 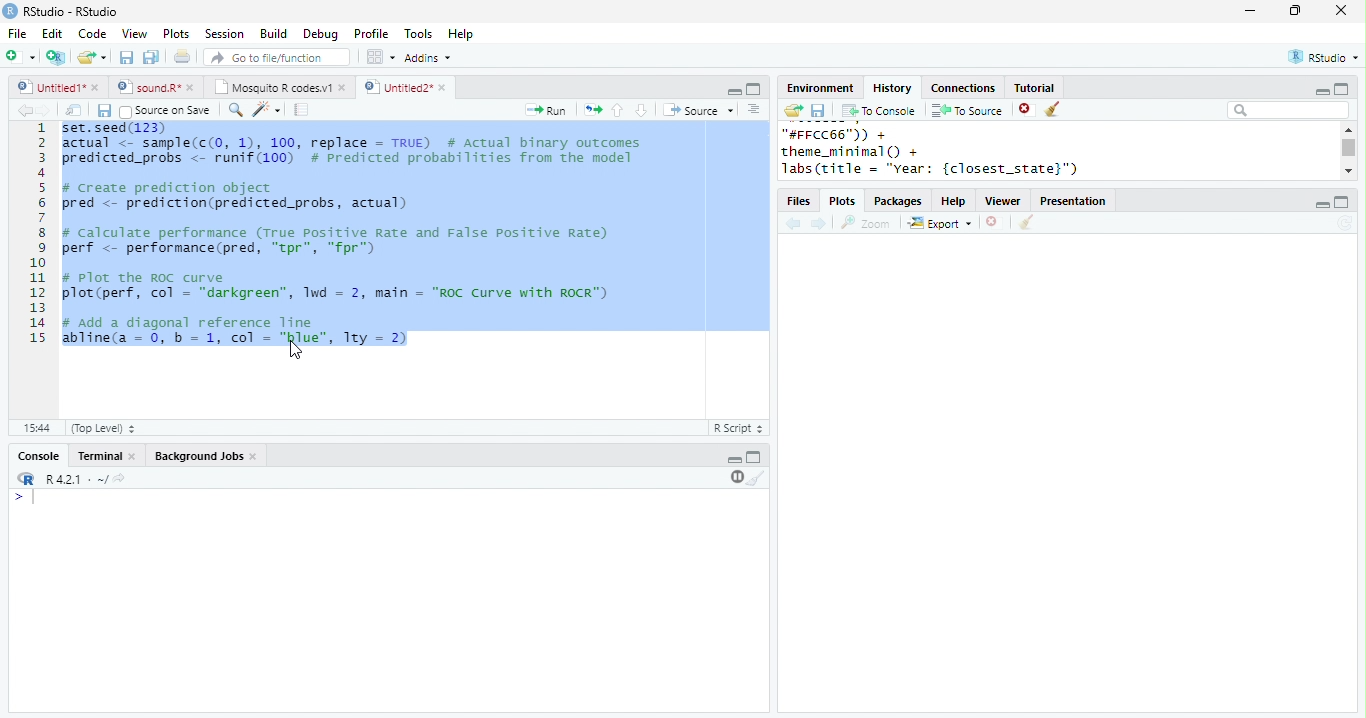 I want to click on RStudio, so click(x=1326, y=56).